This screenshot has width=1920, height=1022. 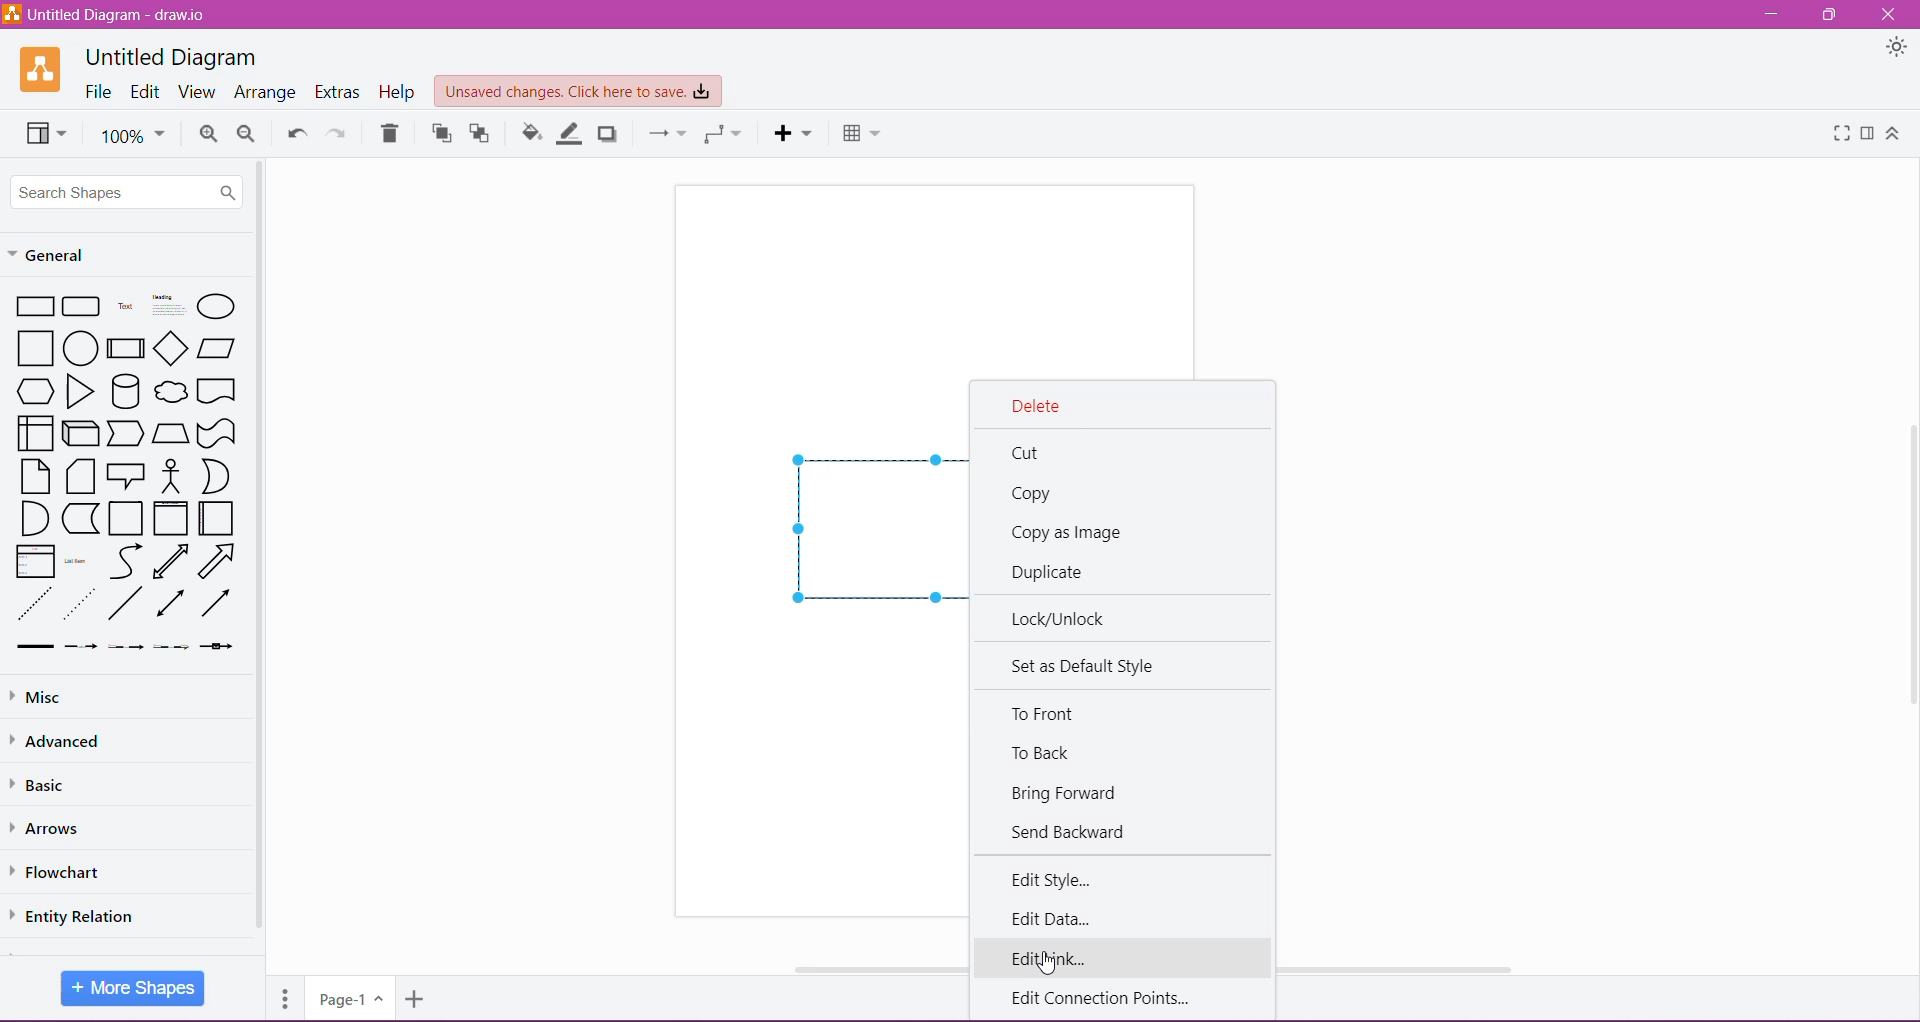 I want to click on Line Color, so click(x=572, y=134).